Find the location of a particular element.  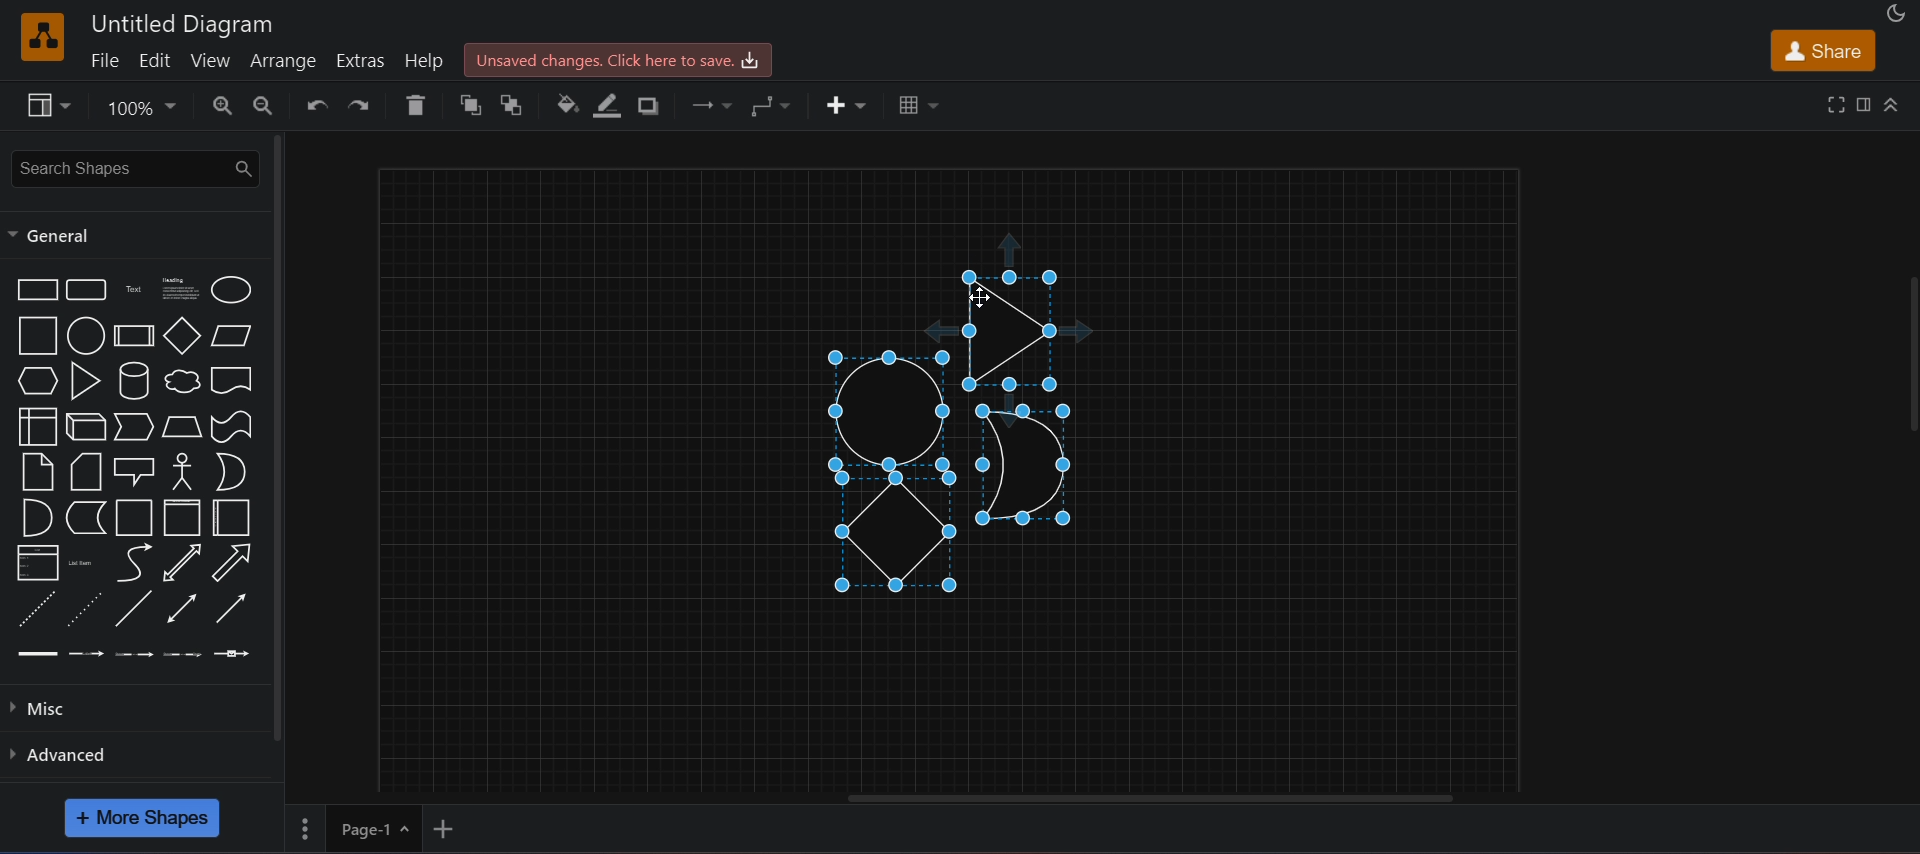

fill color is located at coordinates (567, 103).